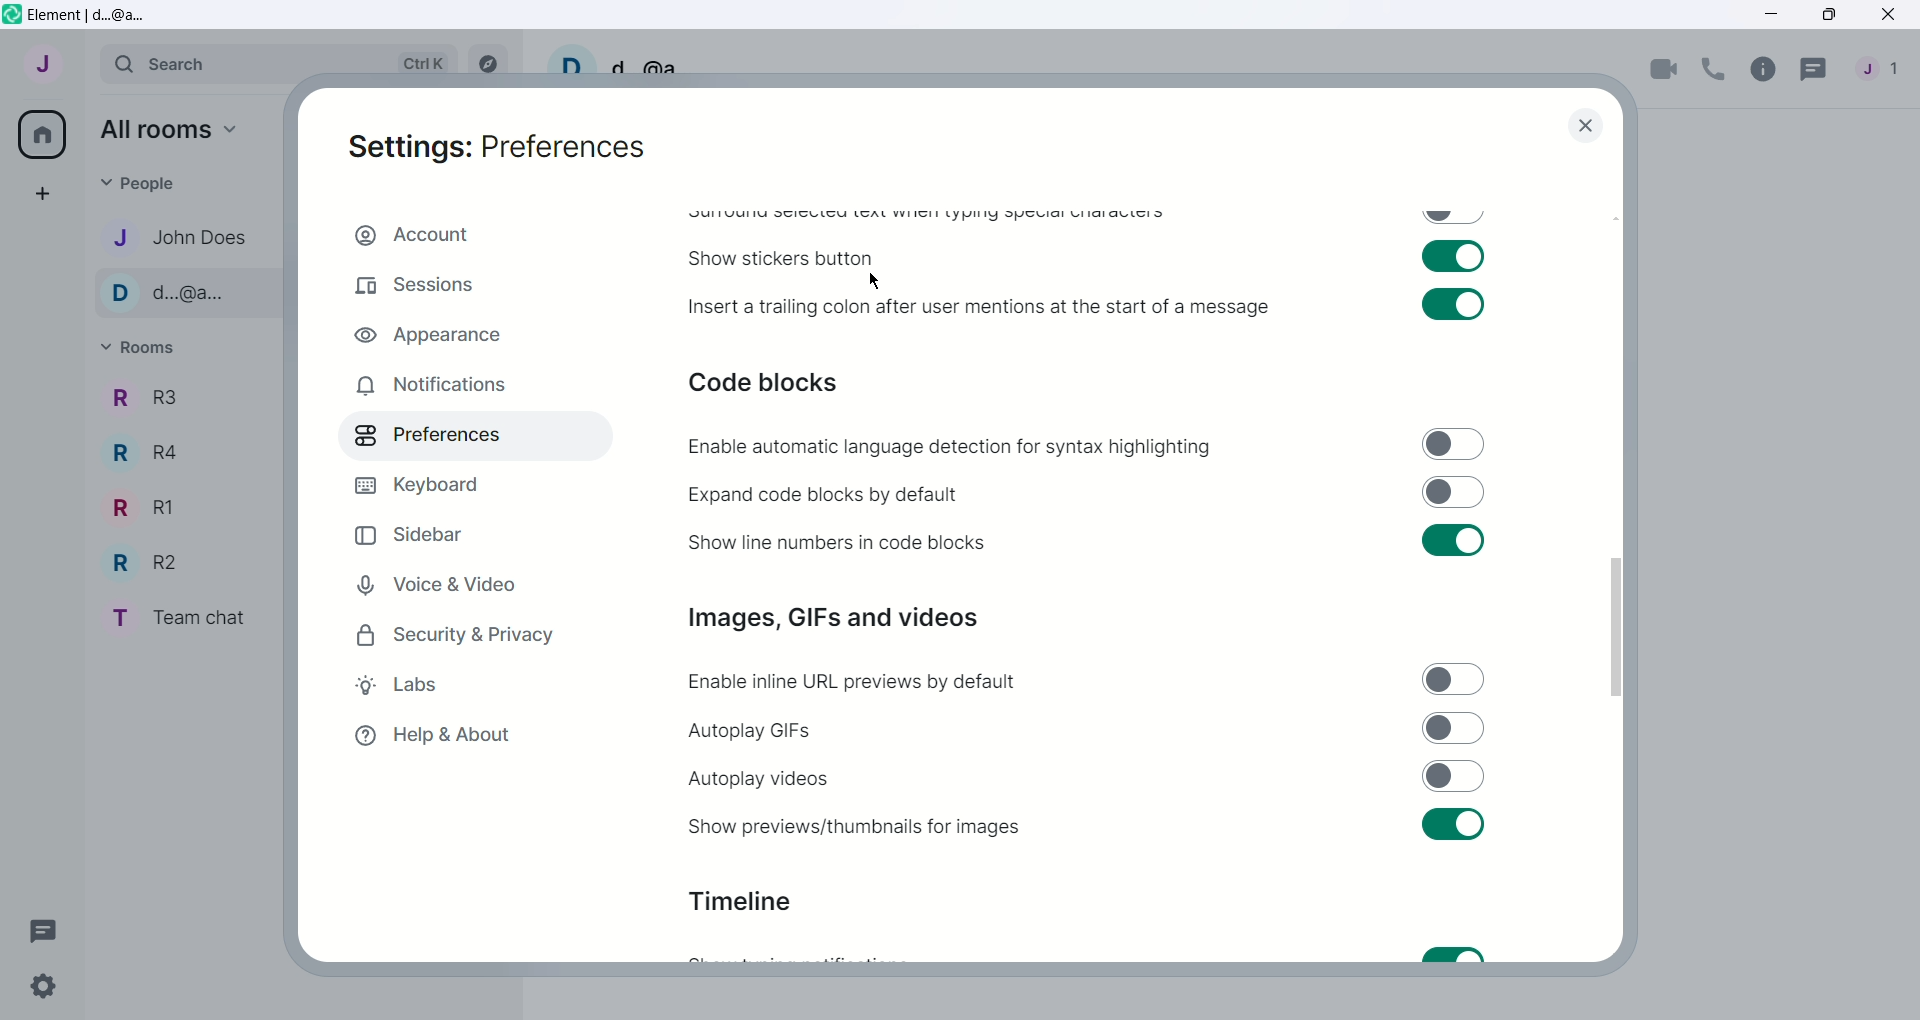  What do you see at coordinates (40, 135) in the screenshot?
I see `All rooms` at bounding box center [40, 135].